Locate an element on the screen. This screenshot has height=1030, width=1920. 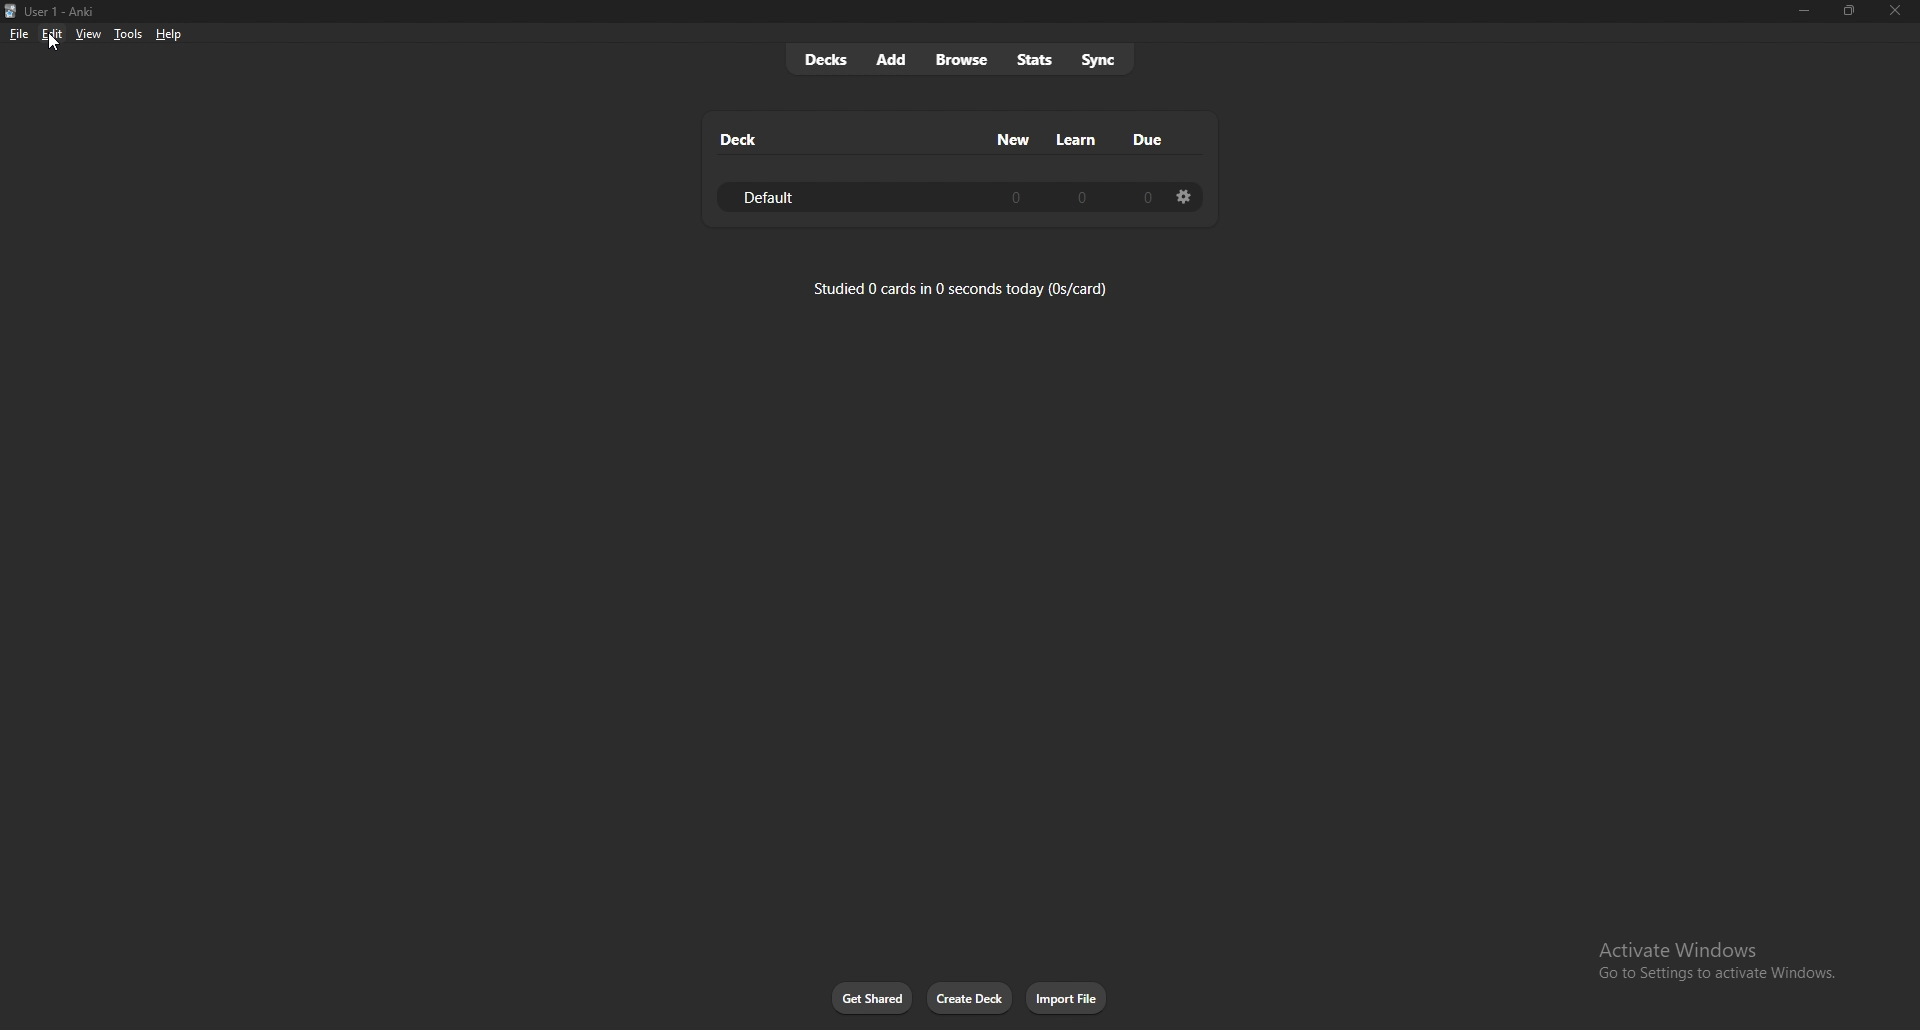
default is located at coordinates (795, 197).